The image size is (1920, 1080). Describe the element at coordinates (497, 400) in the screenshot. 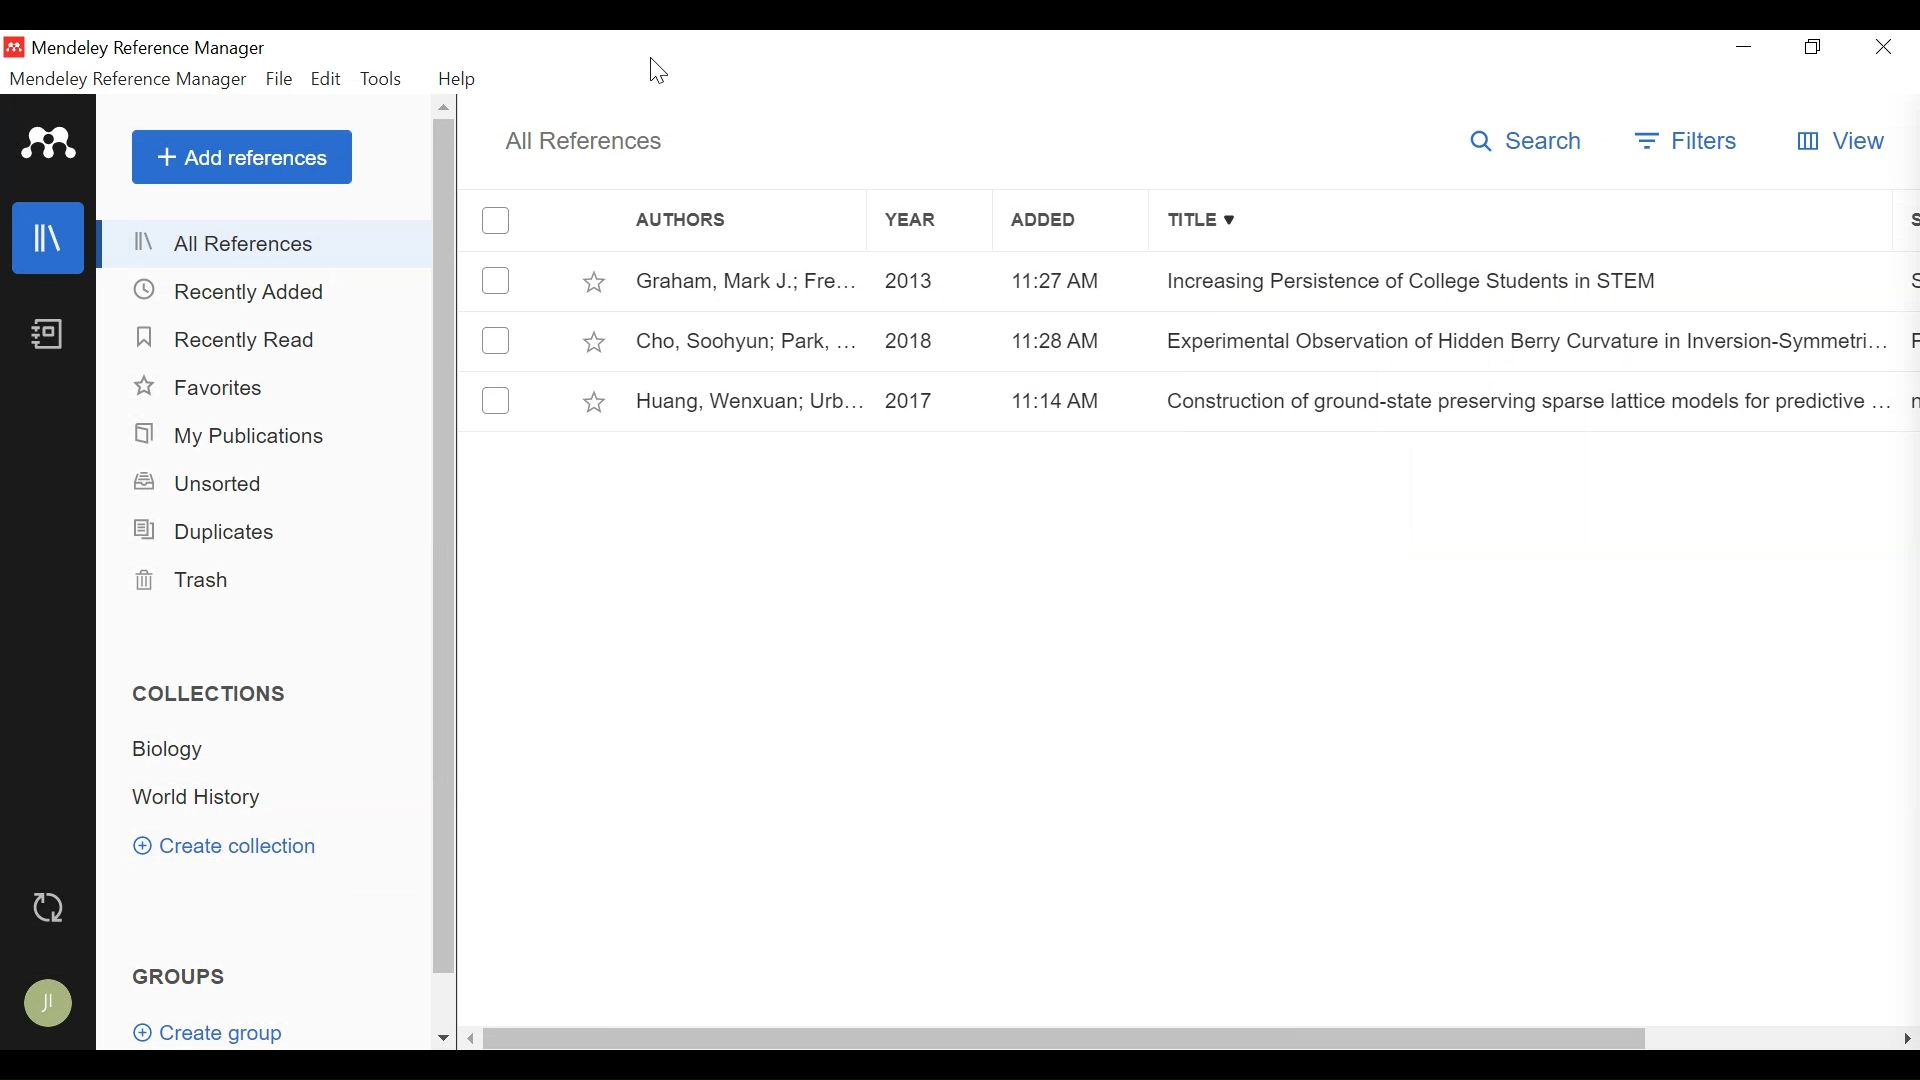

I see `checkbox` at that location.